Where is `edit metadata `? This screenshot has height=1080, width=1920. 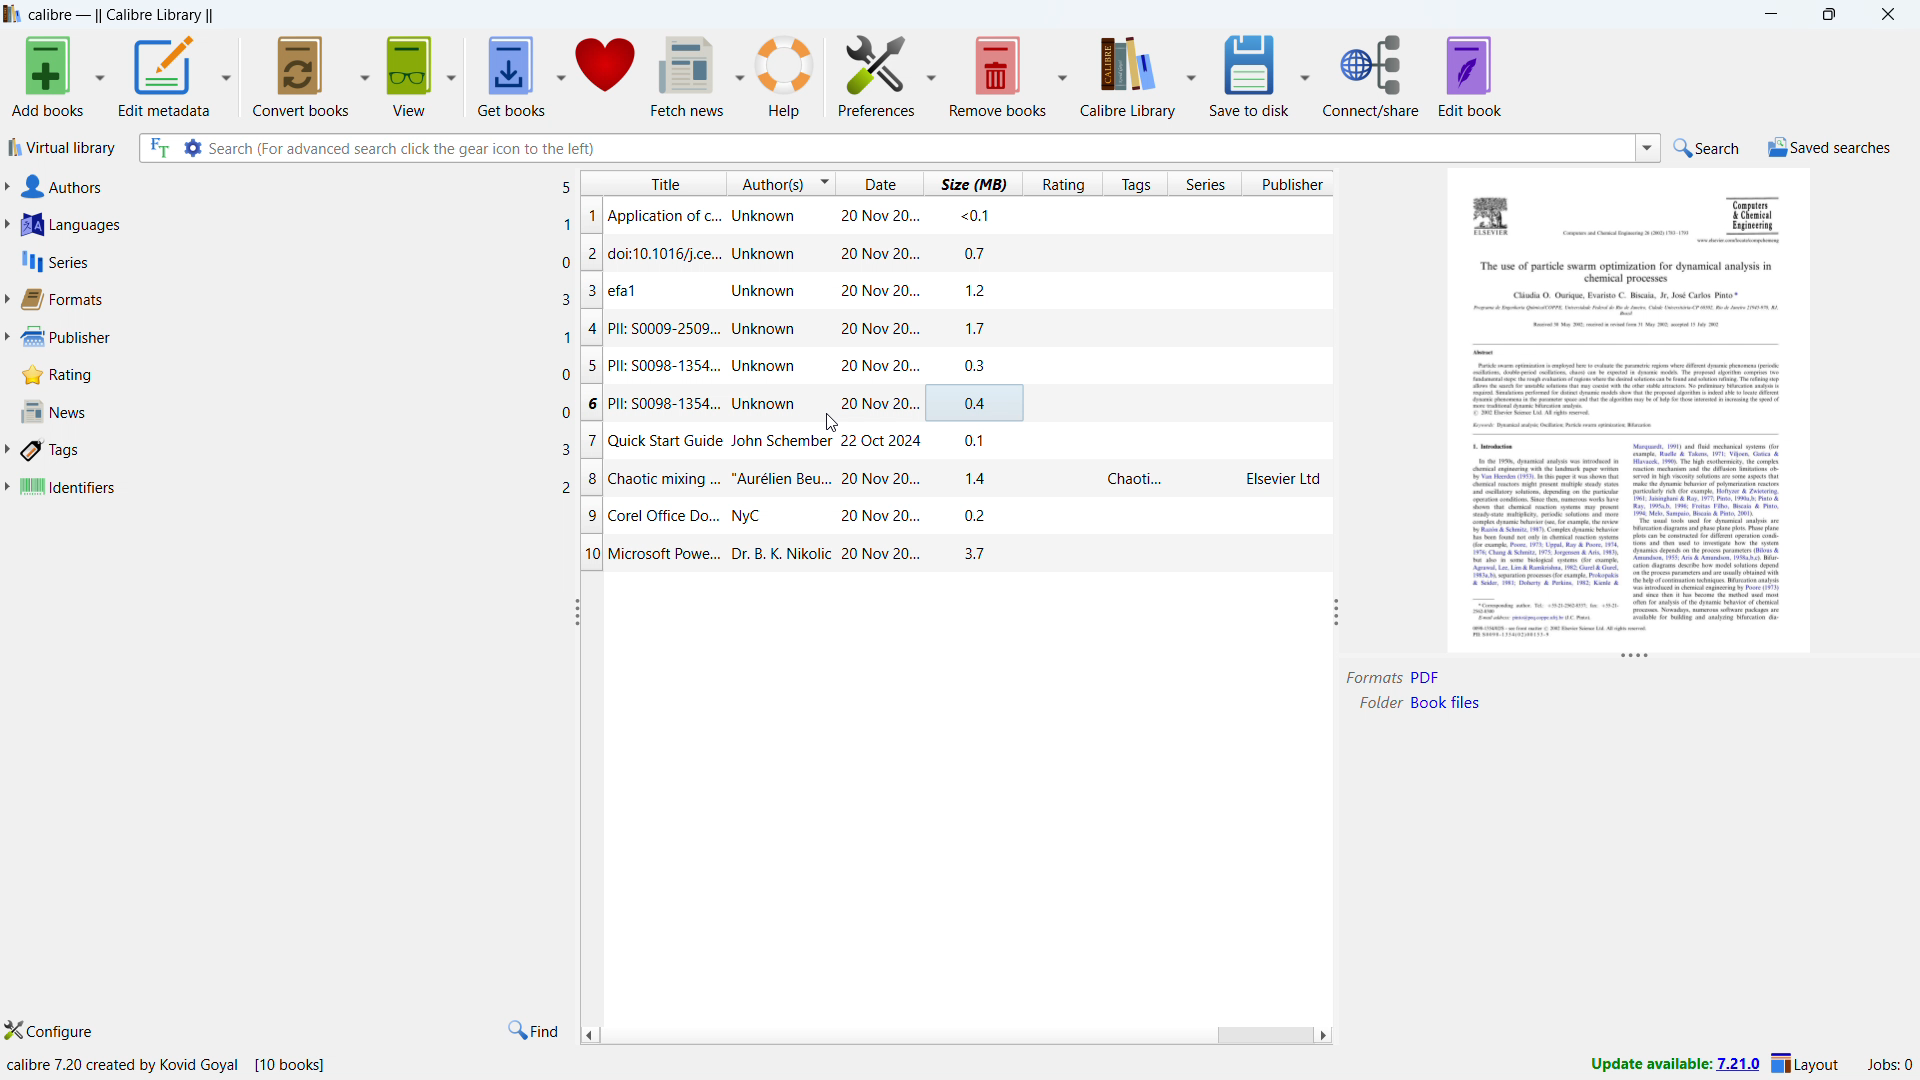 edit metadata  is located at coordinates (165, 74).